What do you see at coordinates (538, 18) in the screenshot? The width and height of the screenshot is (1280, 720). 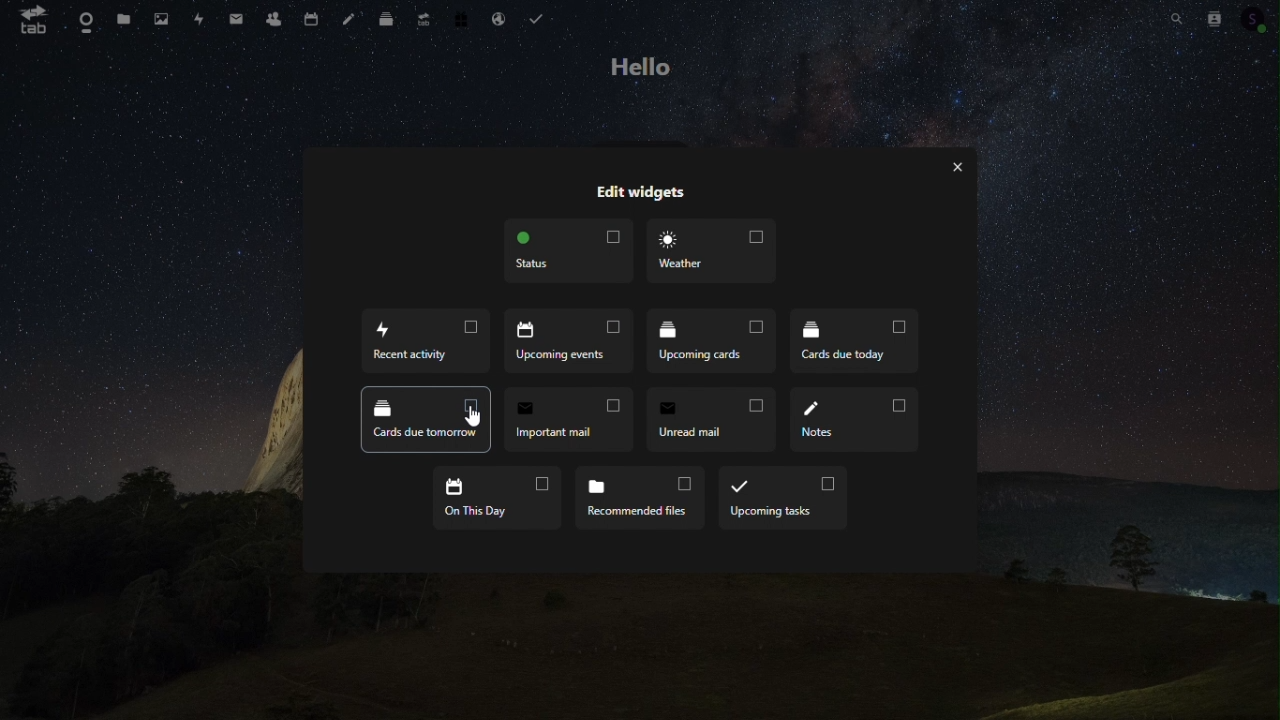 I see `Task` at bounding box center [538, 18].